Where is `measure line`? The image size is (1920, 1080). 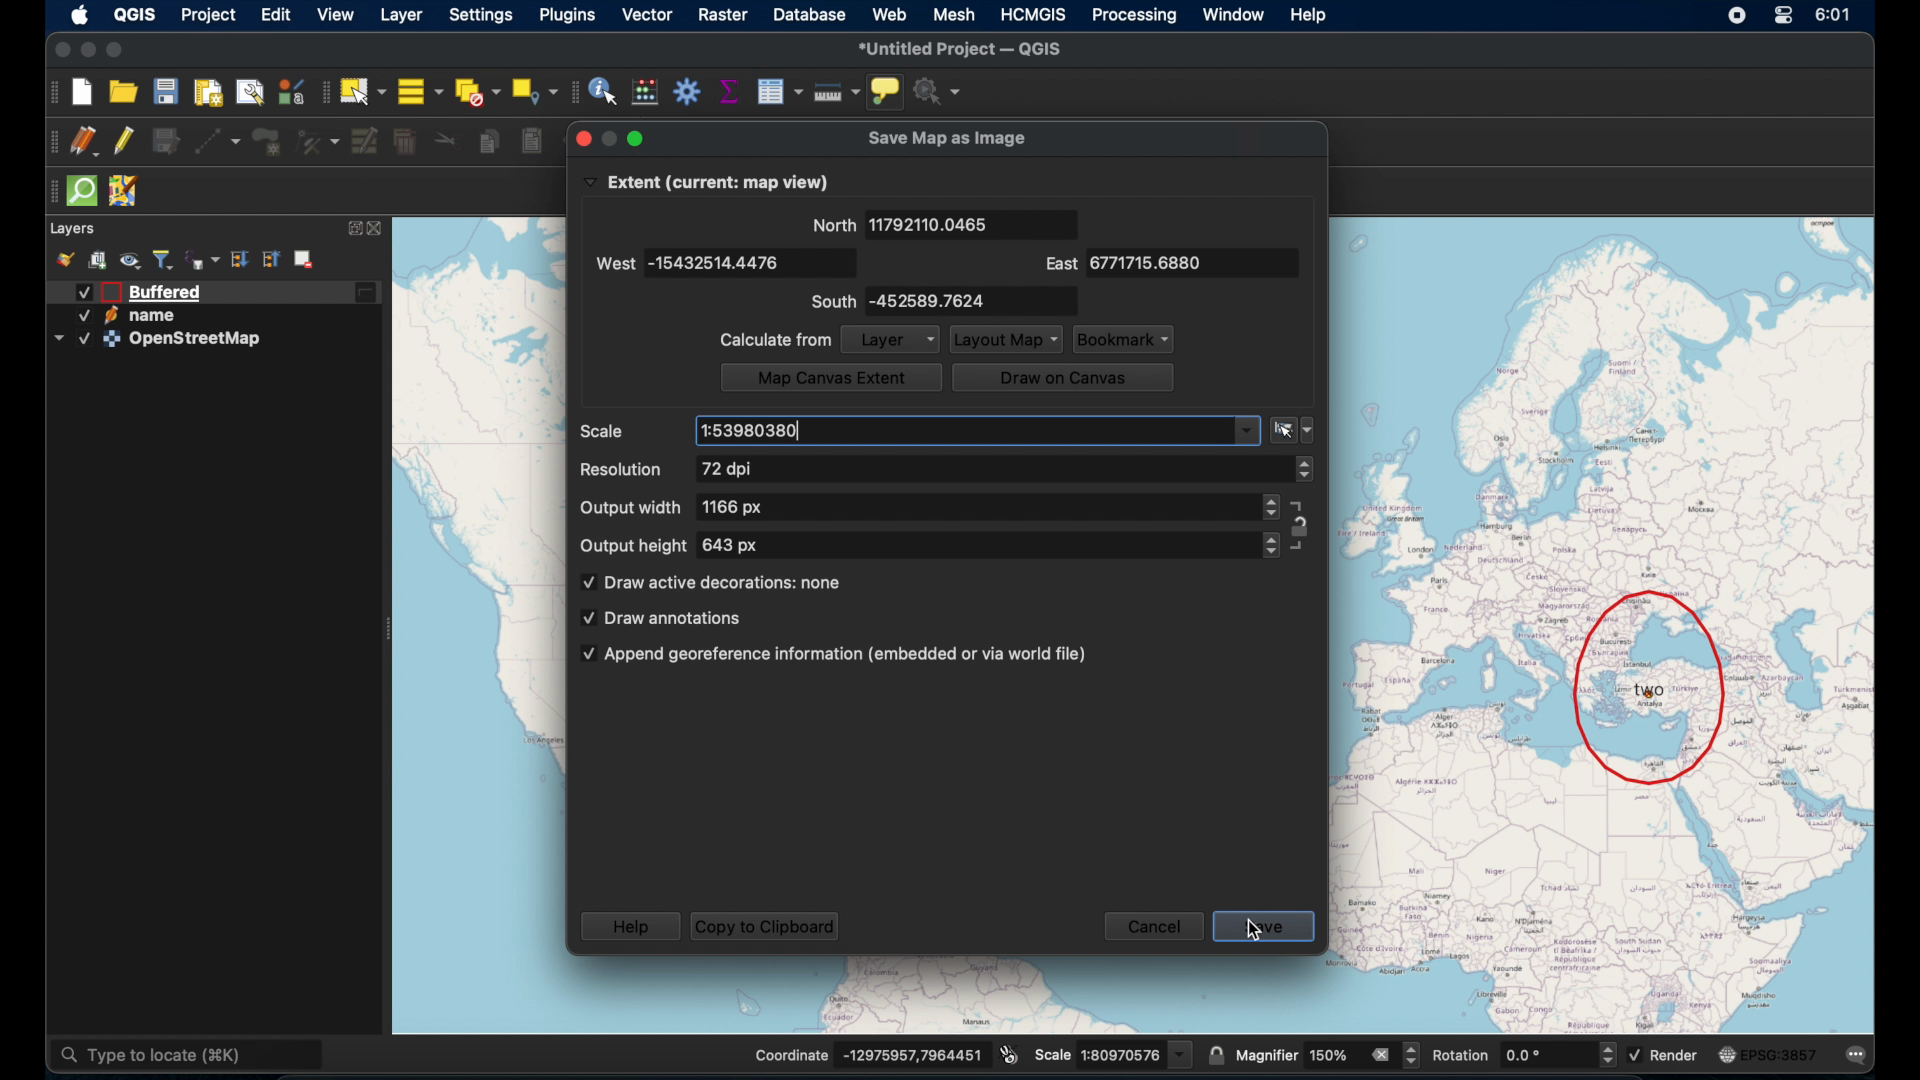
measure line is located at coordinates (835, 90).